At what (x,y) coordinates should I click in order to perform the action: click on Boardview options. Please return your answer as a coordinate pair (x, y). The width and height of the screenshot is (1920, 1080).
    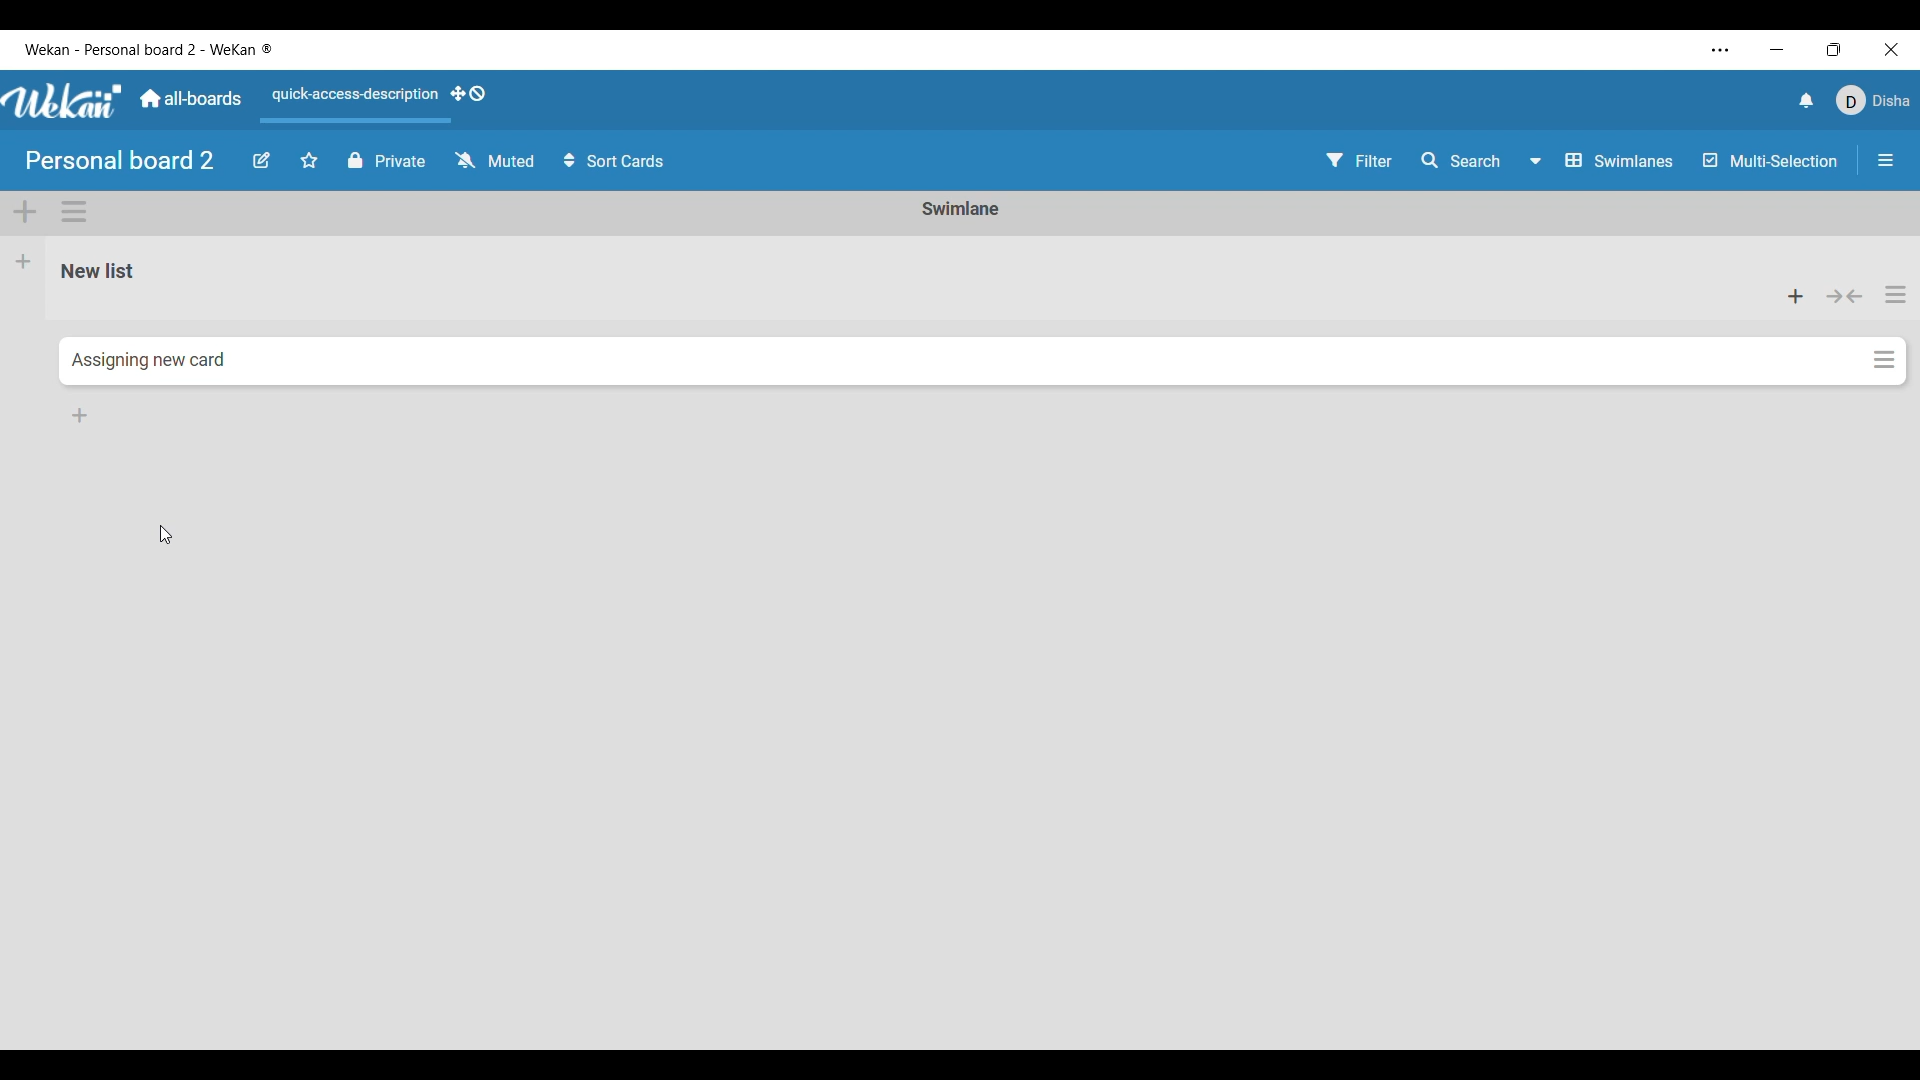
    Looking at the image, I should click on (1603, 161).